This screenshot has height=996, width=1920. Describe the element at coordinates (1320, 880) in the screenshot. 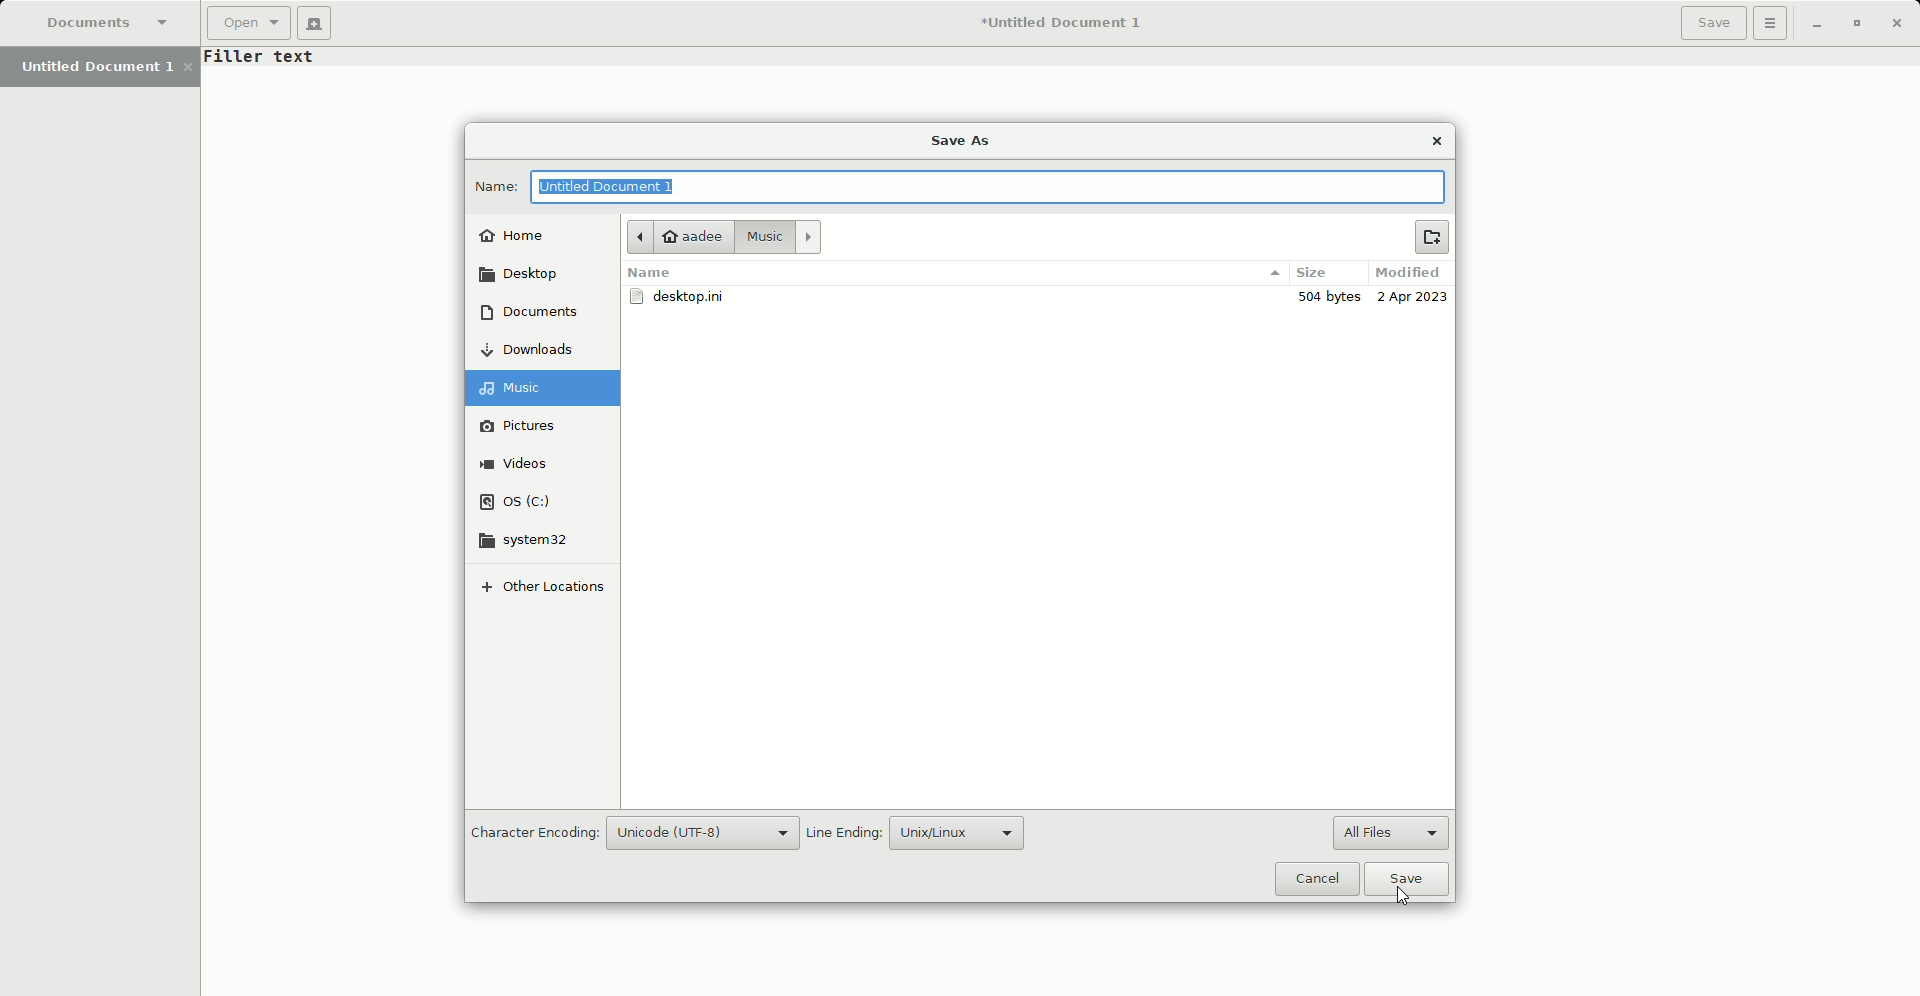

I see `Cancel` at that location.